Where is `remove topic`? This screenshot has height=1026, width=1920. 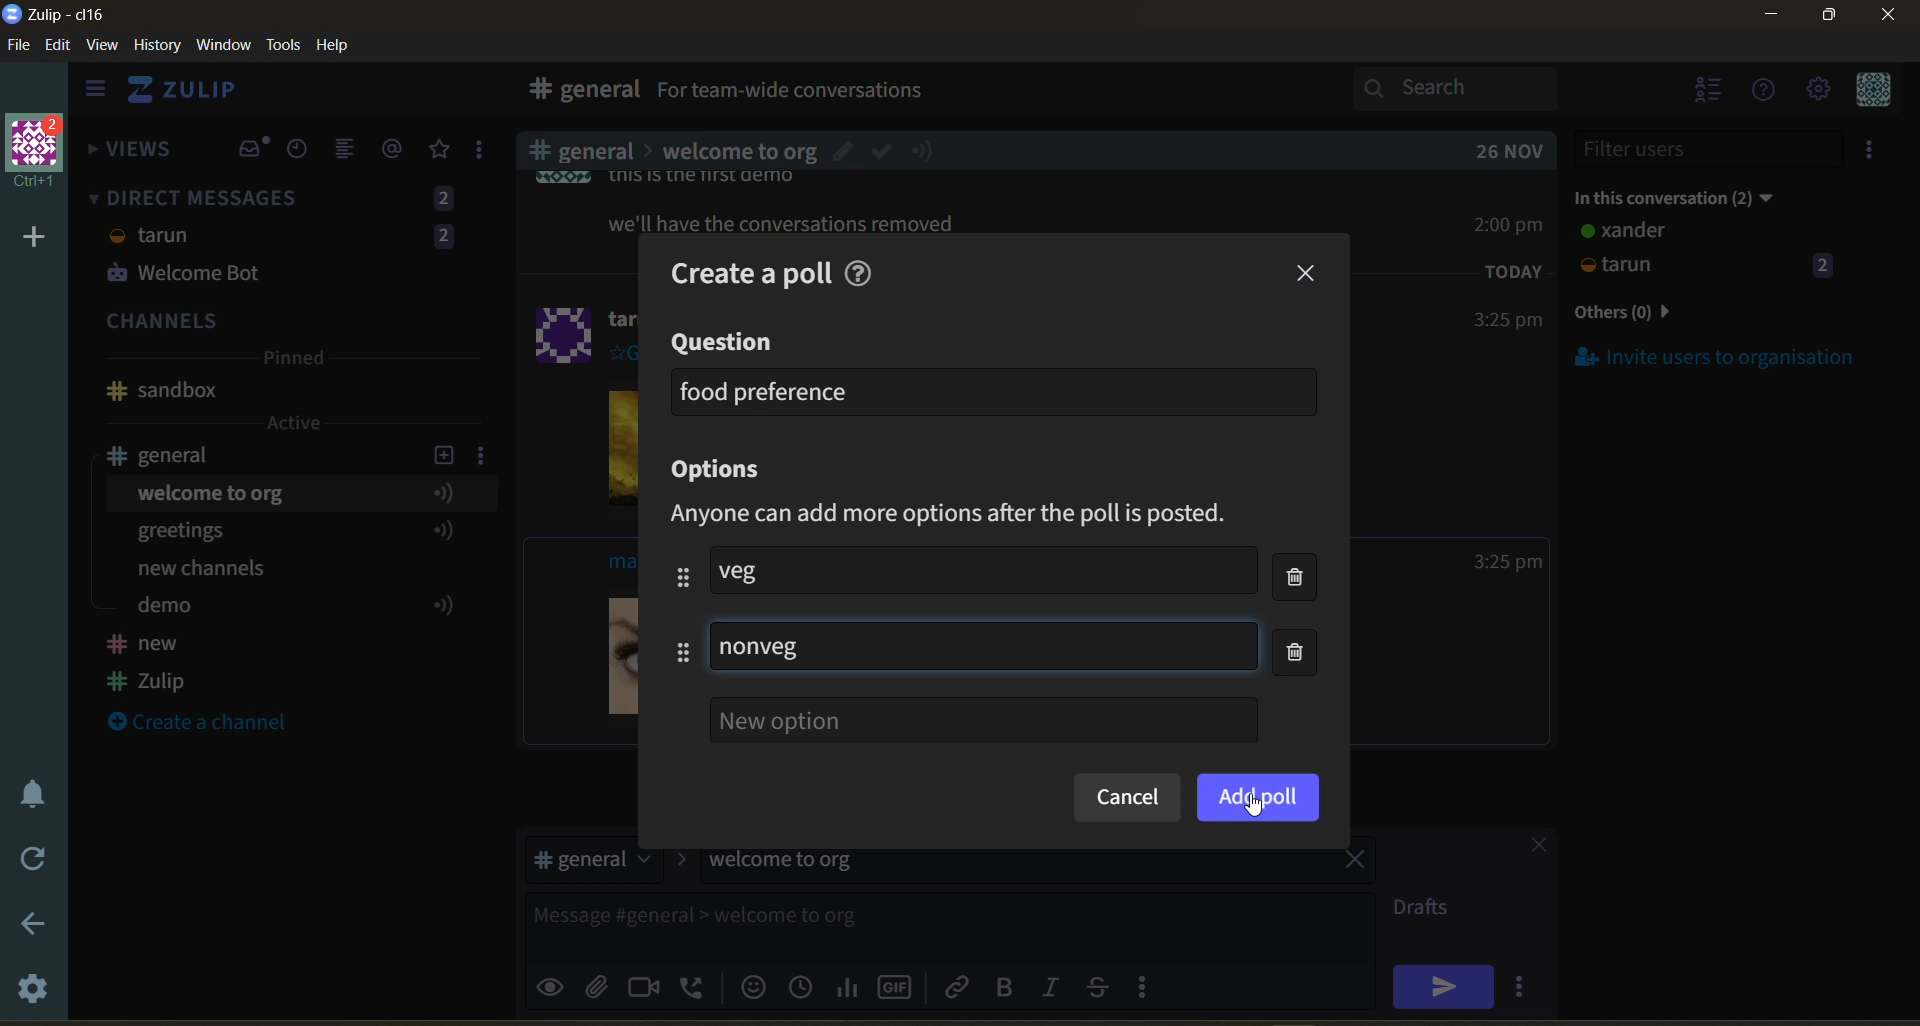 remove topic is located at coordinates (1355, 862).